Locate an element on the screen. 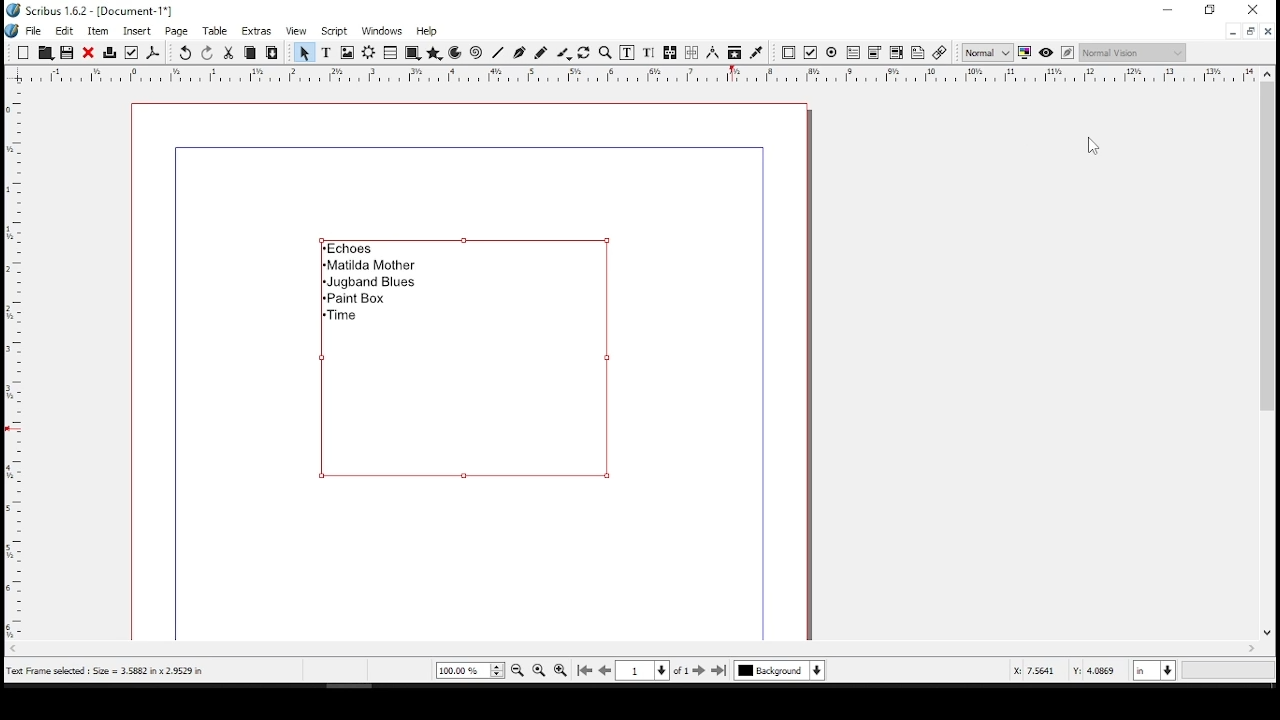 The width and height of the screenshot is (1280, 720). save as pdf is located at coordinates (154, 53).